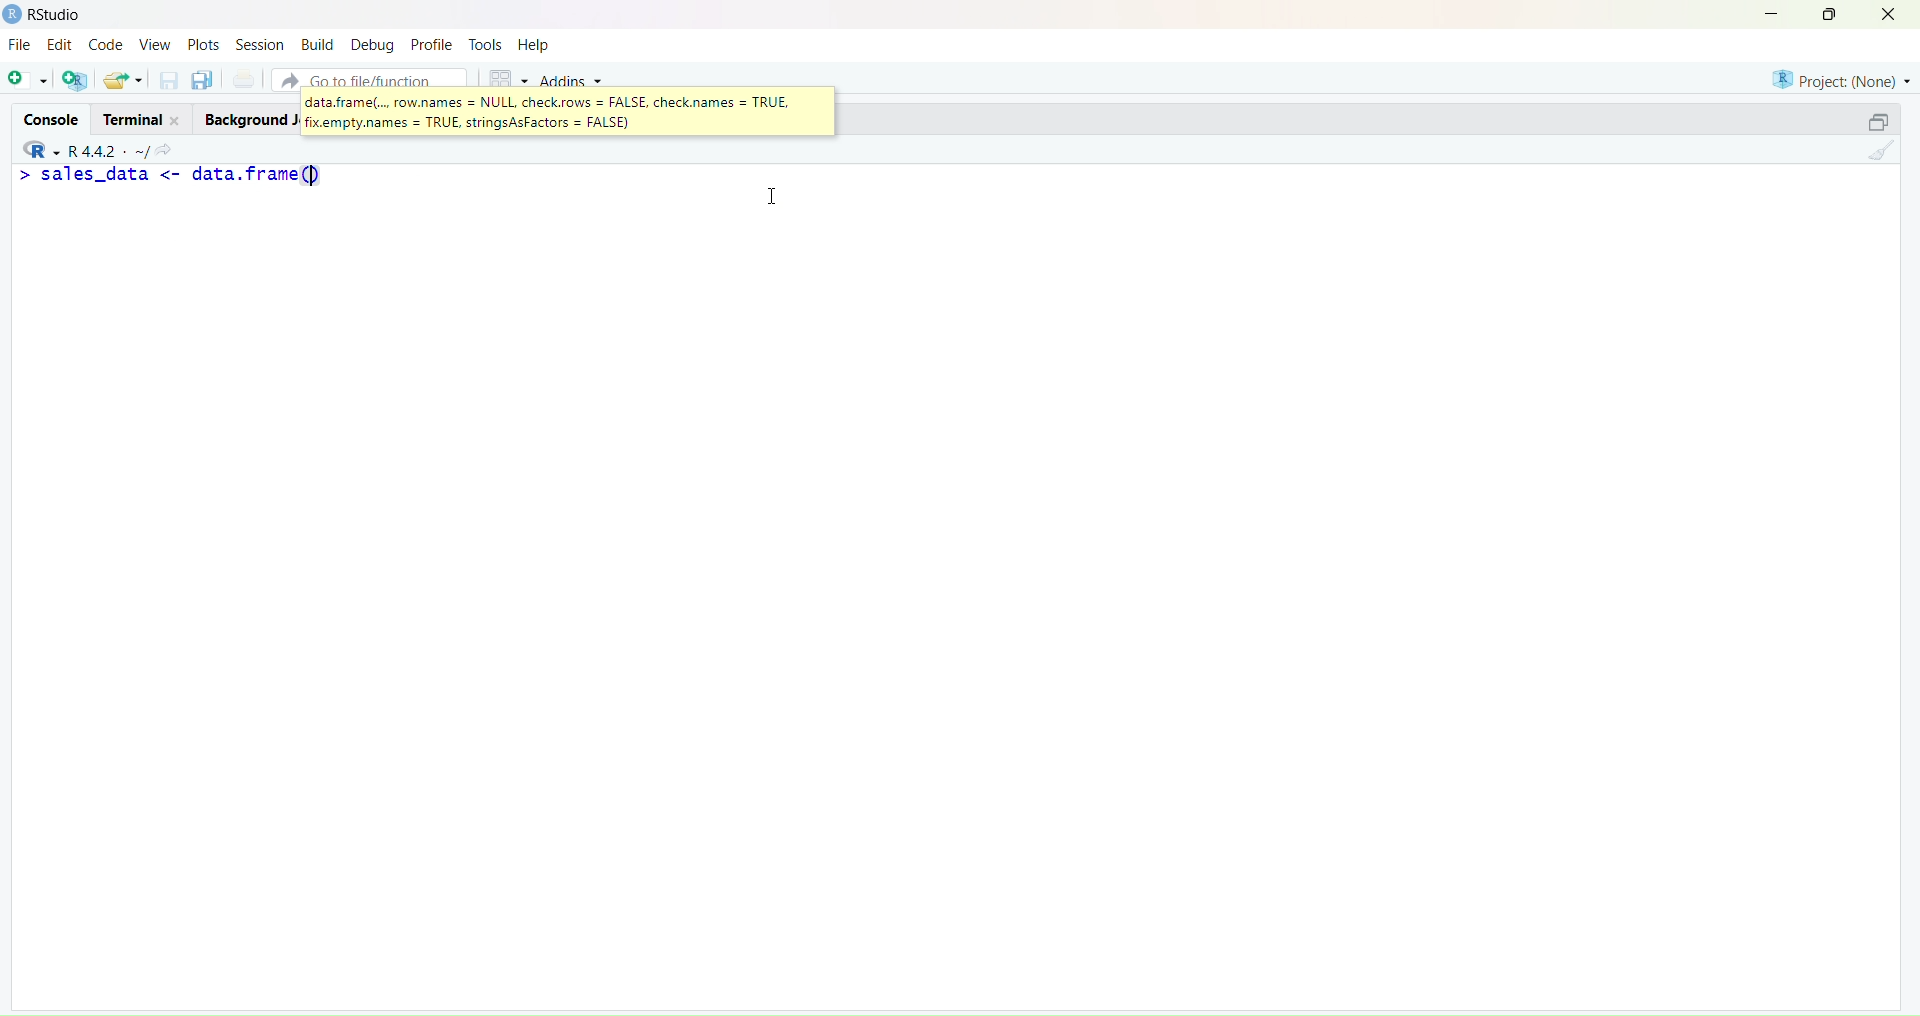  Describe the element at coordinates (20, 46) in the screenshot. I see `File` at that location.